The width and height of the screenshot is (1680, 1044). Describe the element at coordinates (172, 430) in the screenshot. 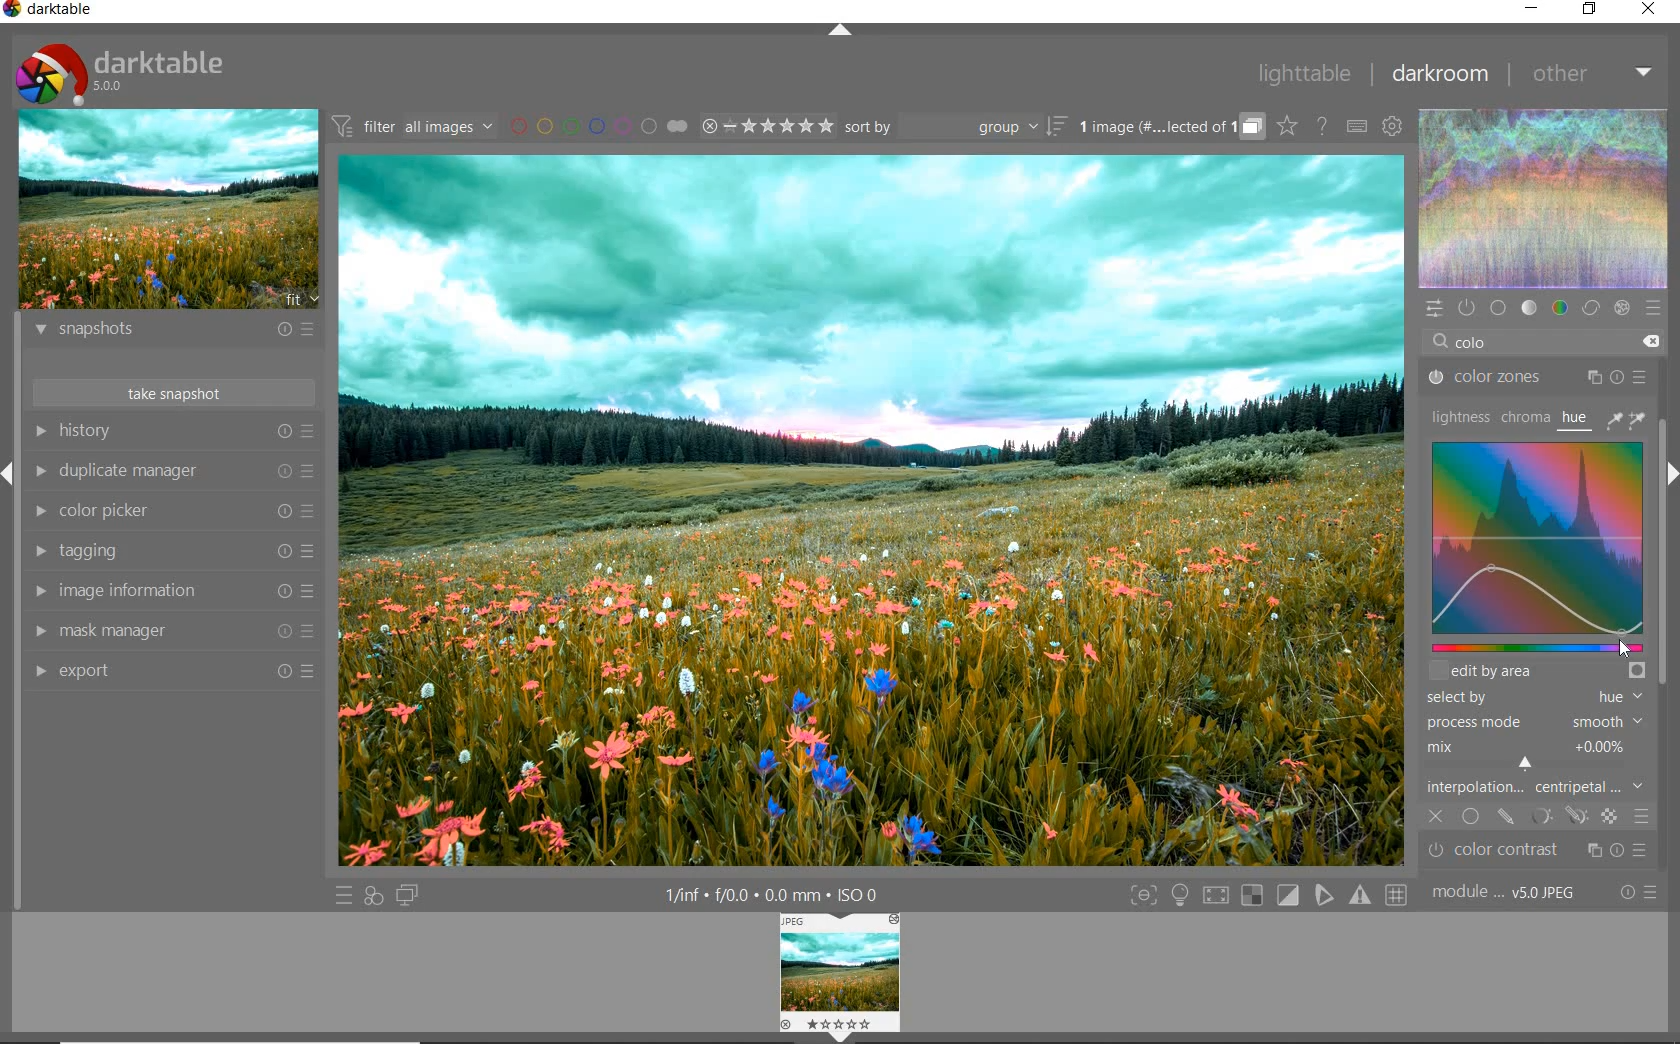

I see `history` at that location.